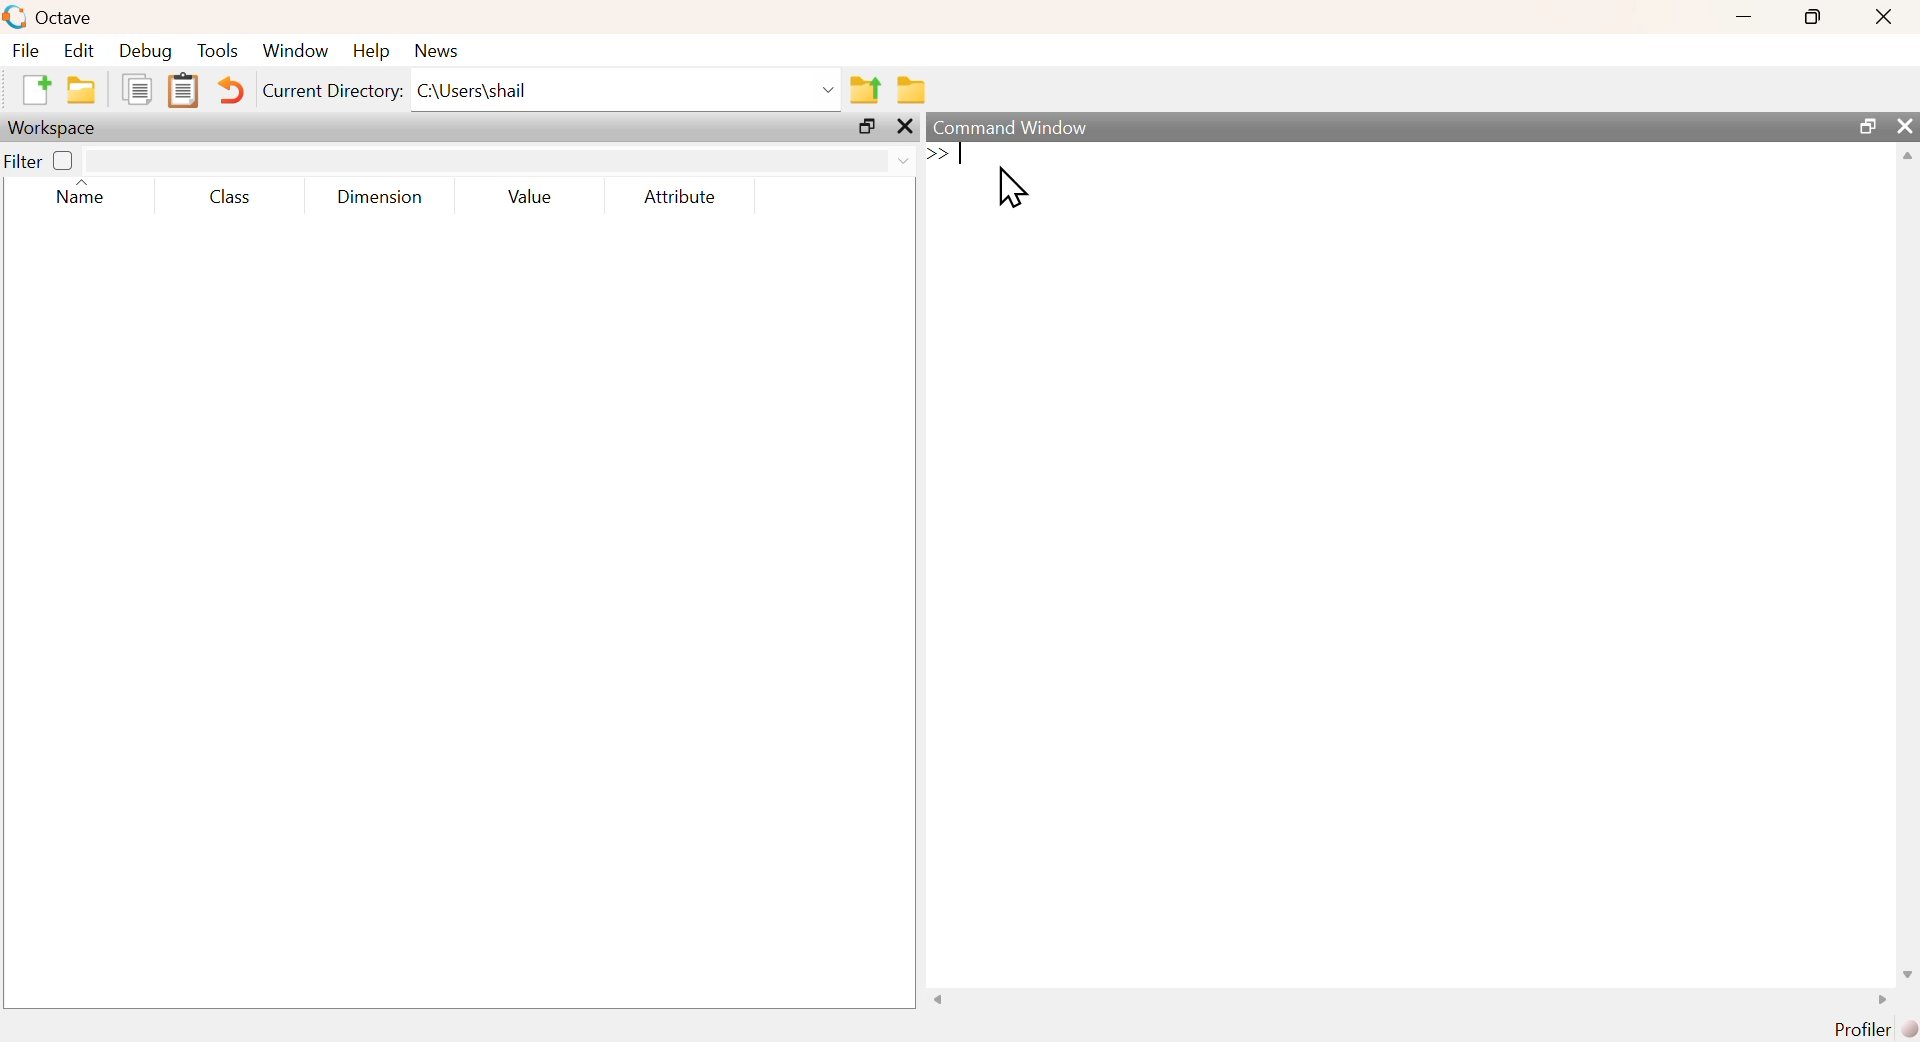 The height and width of the screenshot is (1042, 1920). Describe the element at coordinates (1744, 17) in the screenshot. I see `minimize` at that location.